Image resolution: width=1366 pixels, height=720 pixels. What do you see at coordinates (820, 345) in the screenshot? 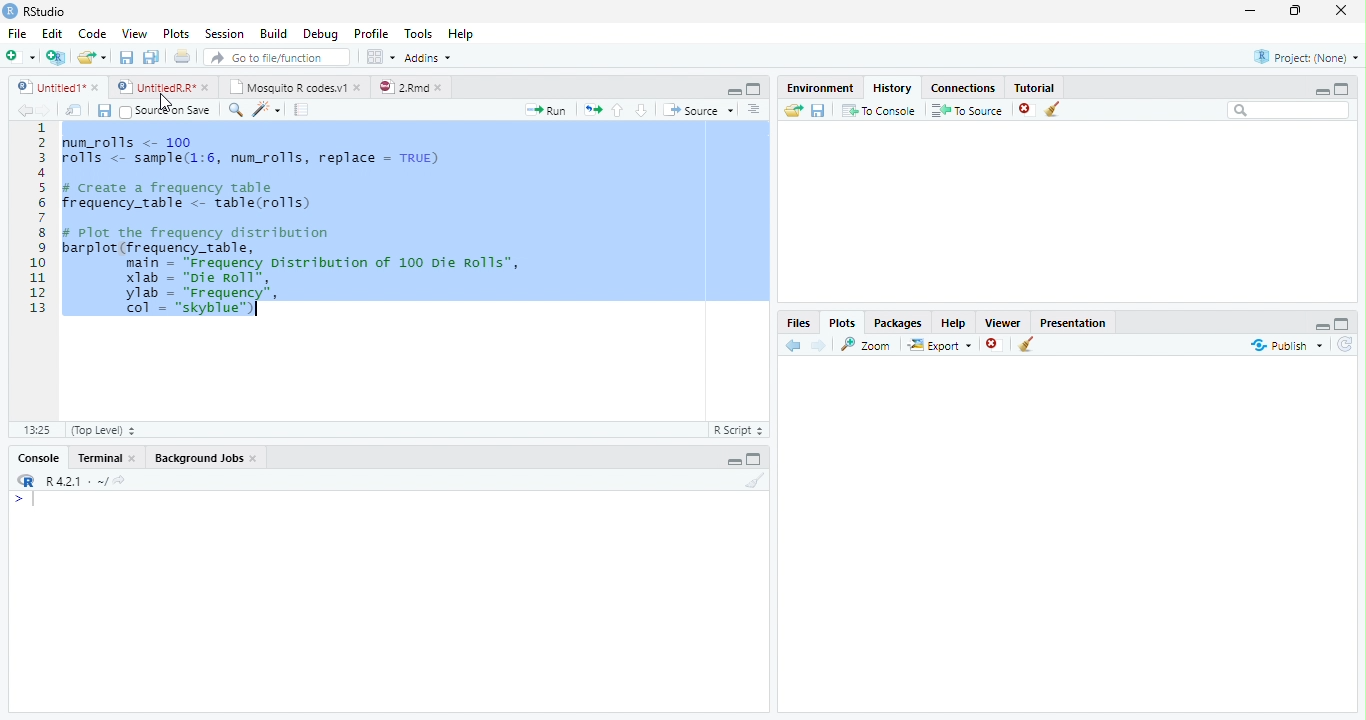
I see `Next Plot` at bounding box center [820, 345].